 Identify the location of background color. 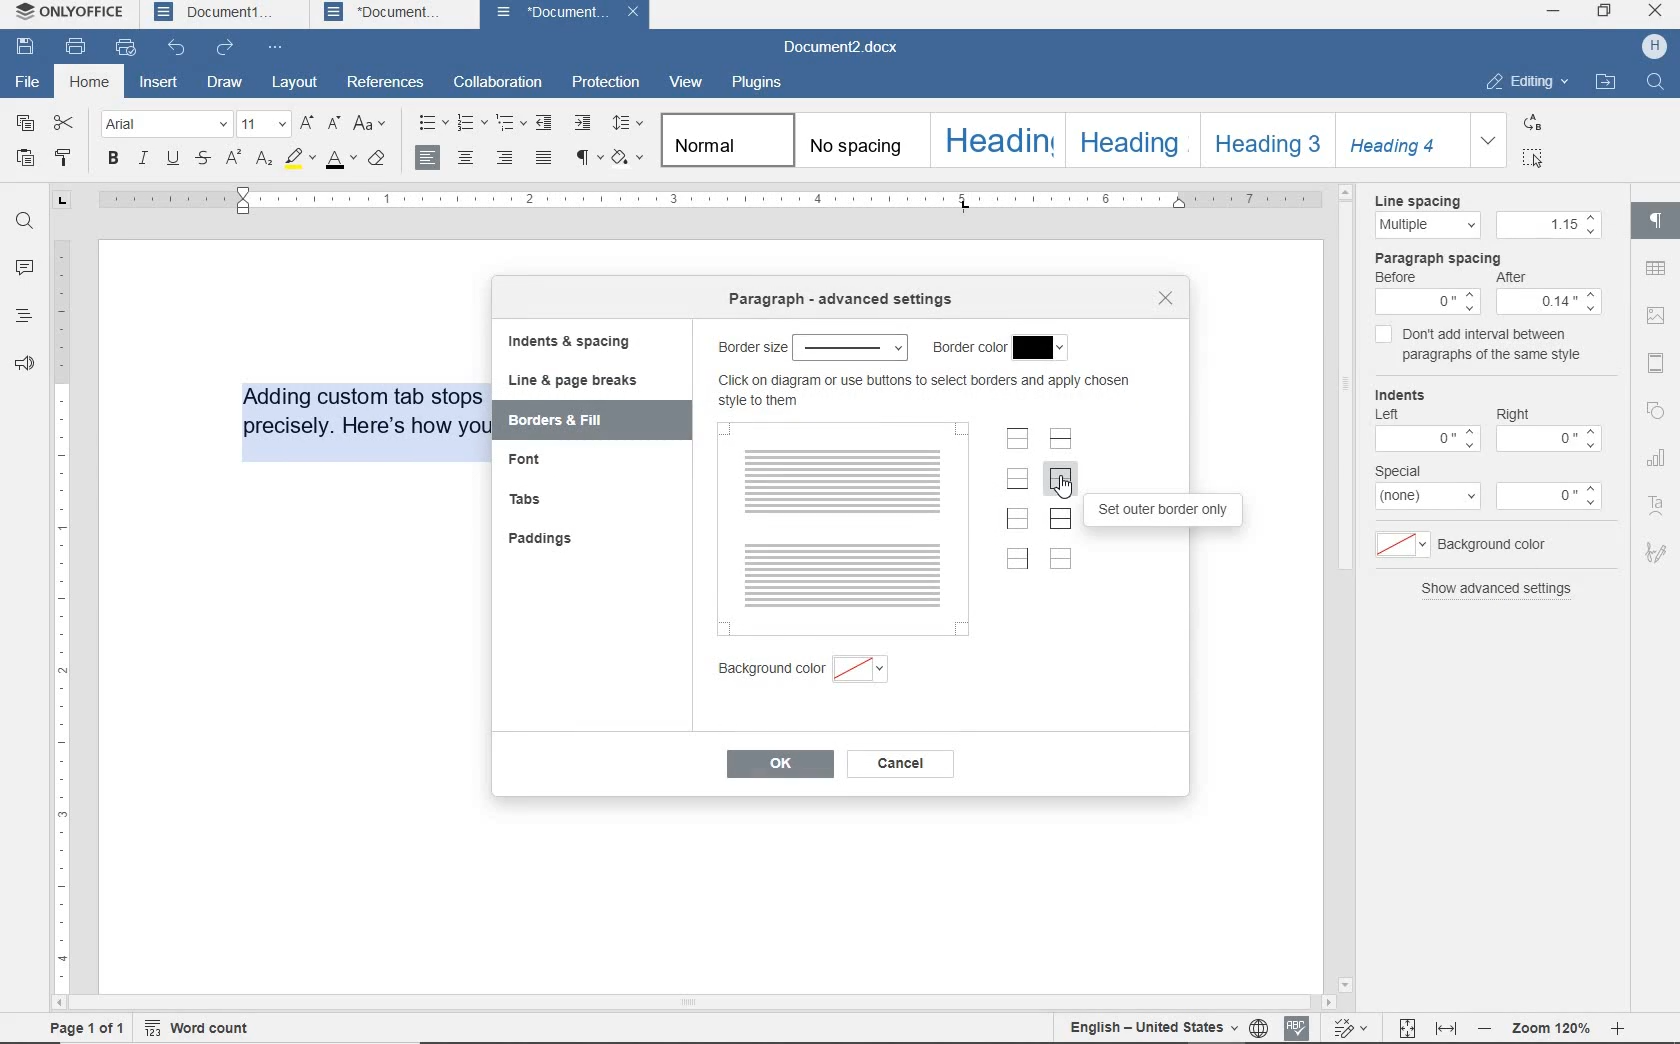
(1496, 543).